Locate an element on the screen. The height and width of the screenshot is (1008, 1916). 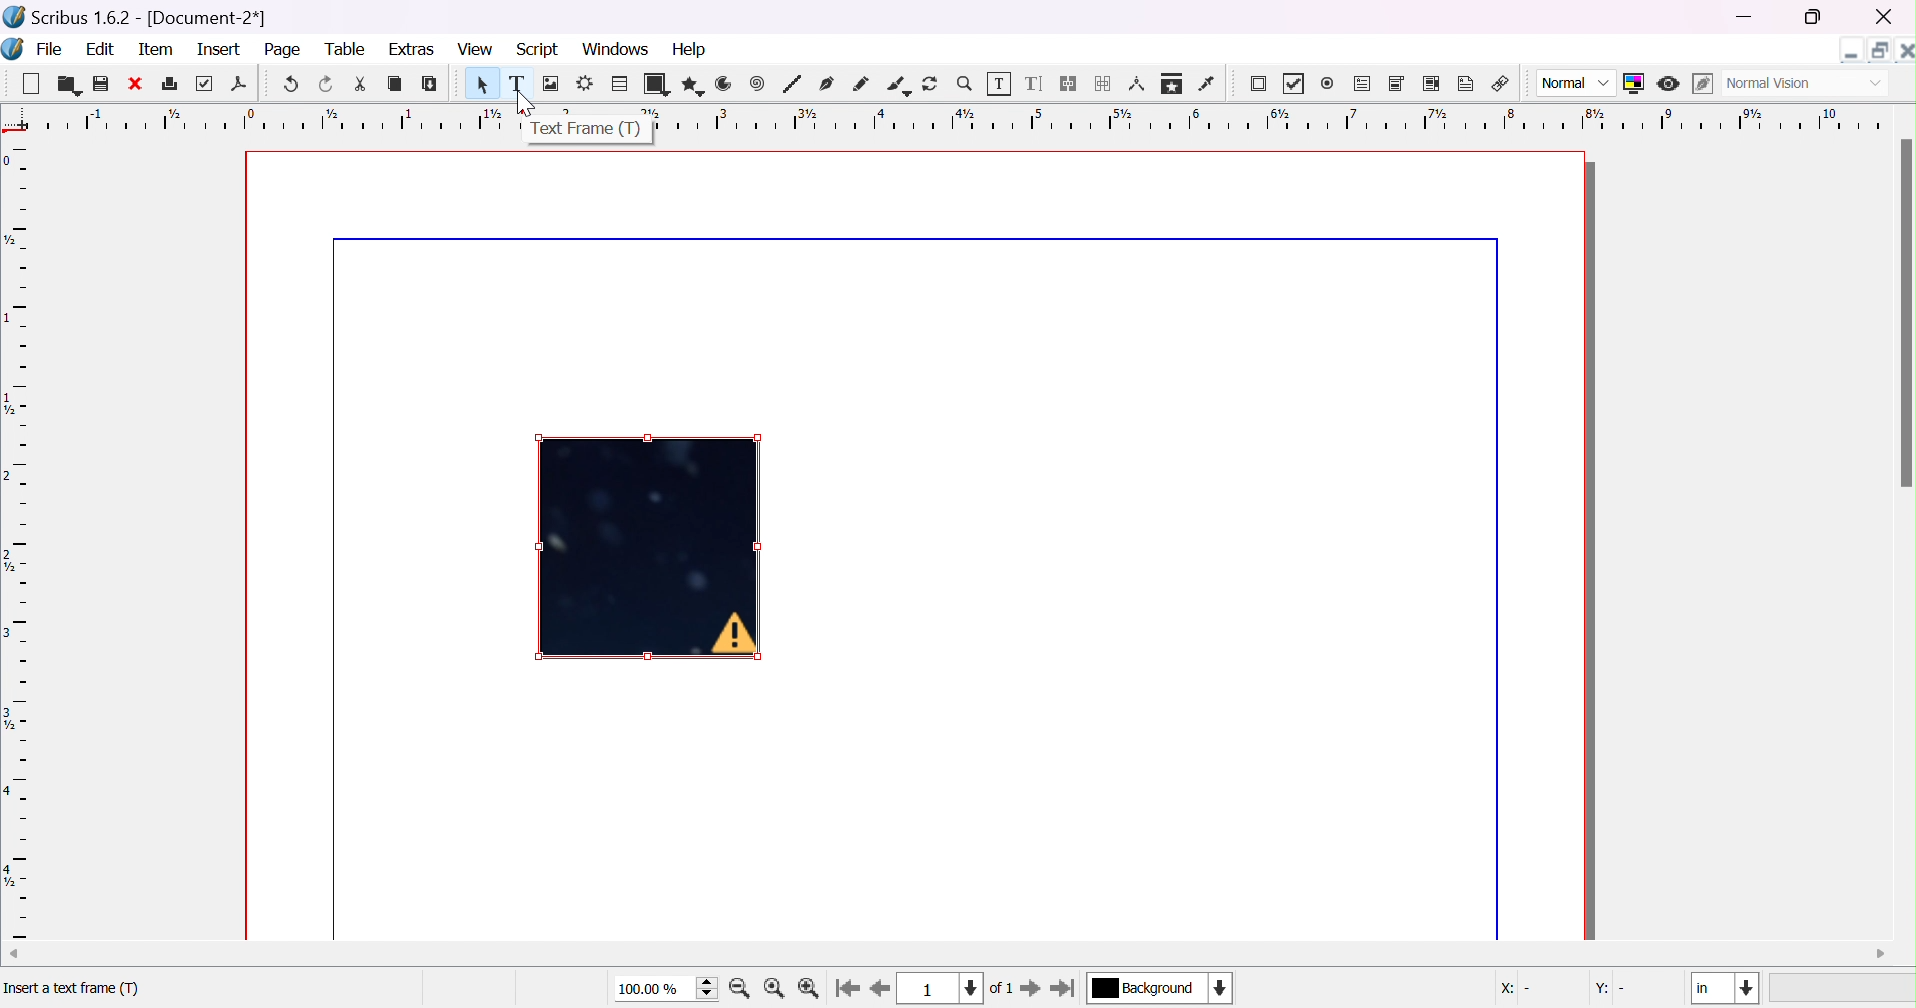
paste is located at coordinates (430, 83).